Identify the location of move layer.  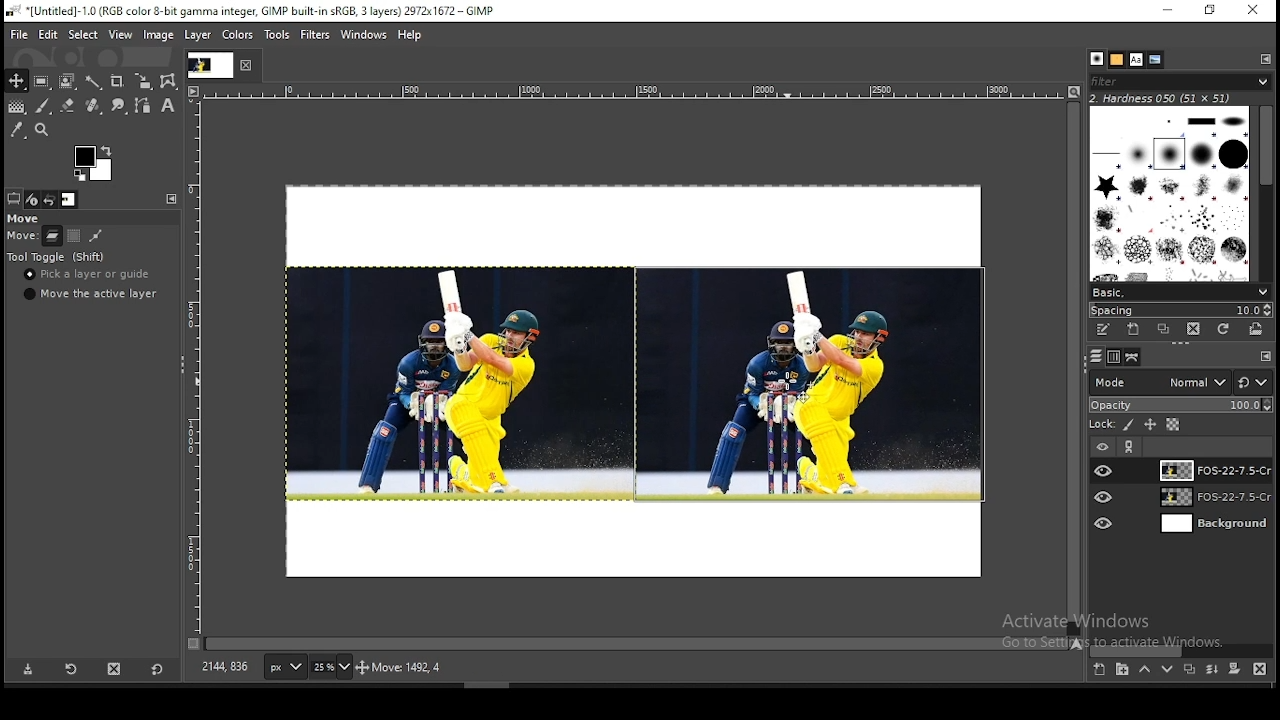
(52, 236).